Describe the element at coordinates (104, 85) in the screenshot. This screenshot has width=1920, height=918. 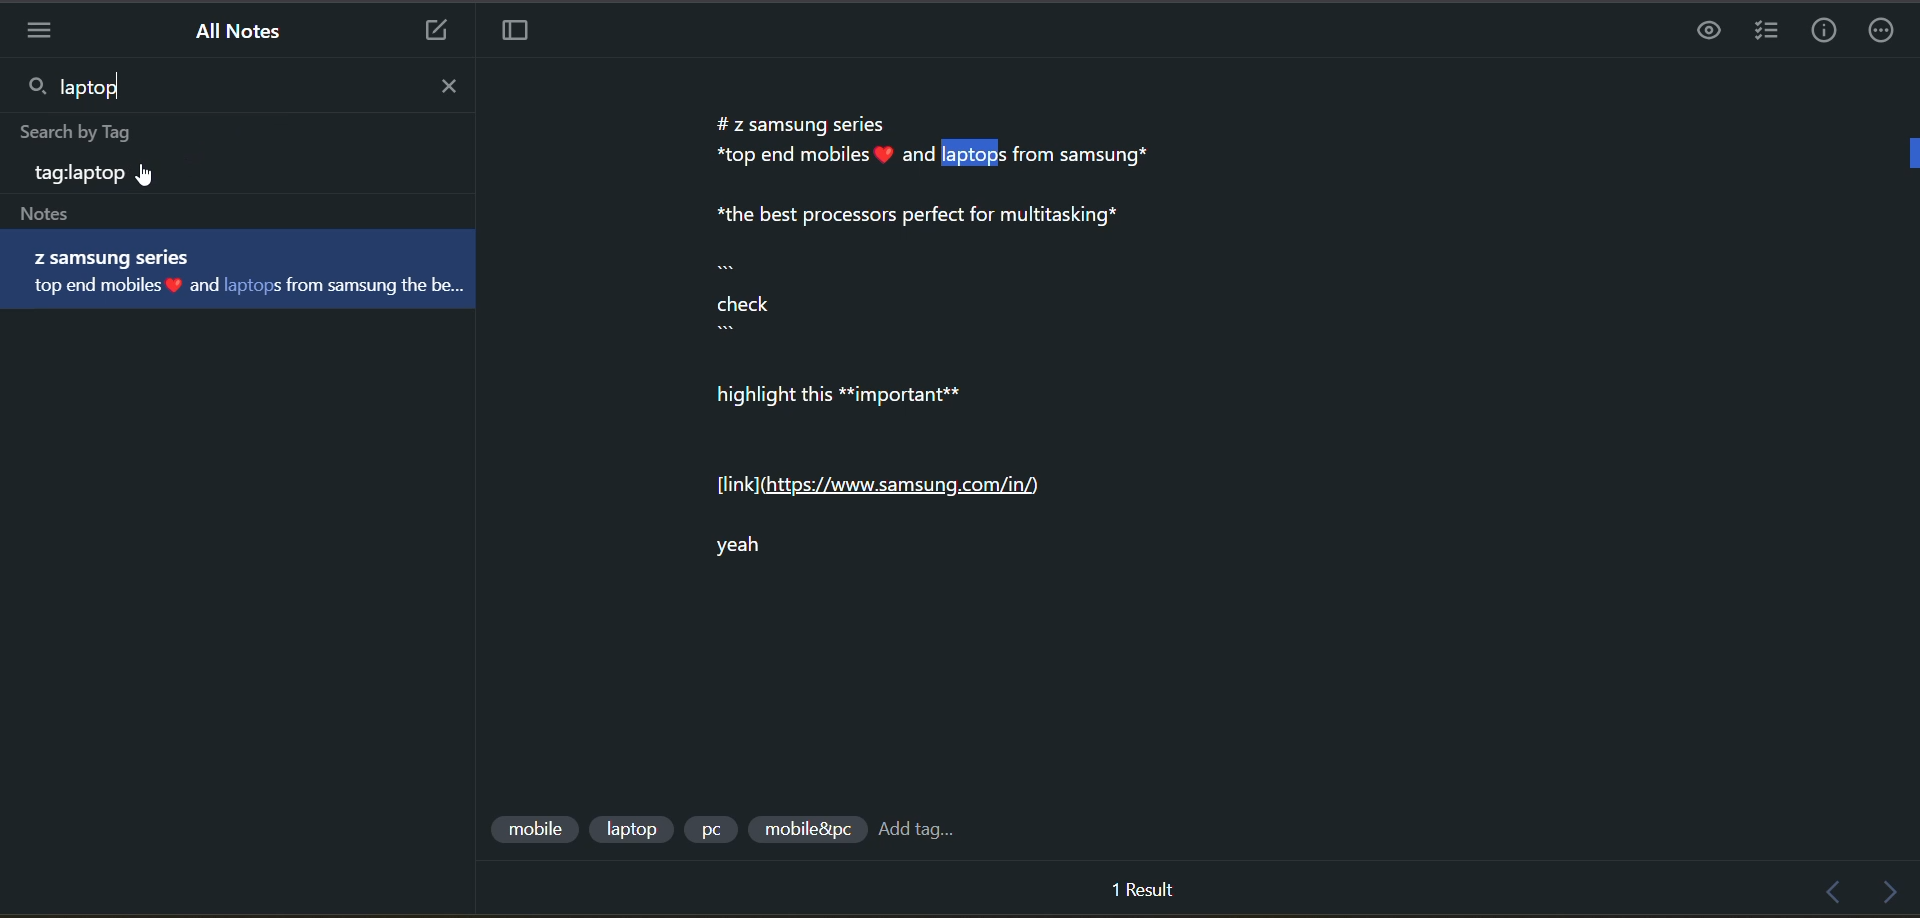
I see ` laptop` at that location.